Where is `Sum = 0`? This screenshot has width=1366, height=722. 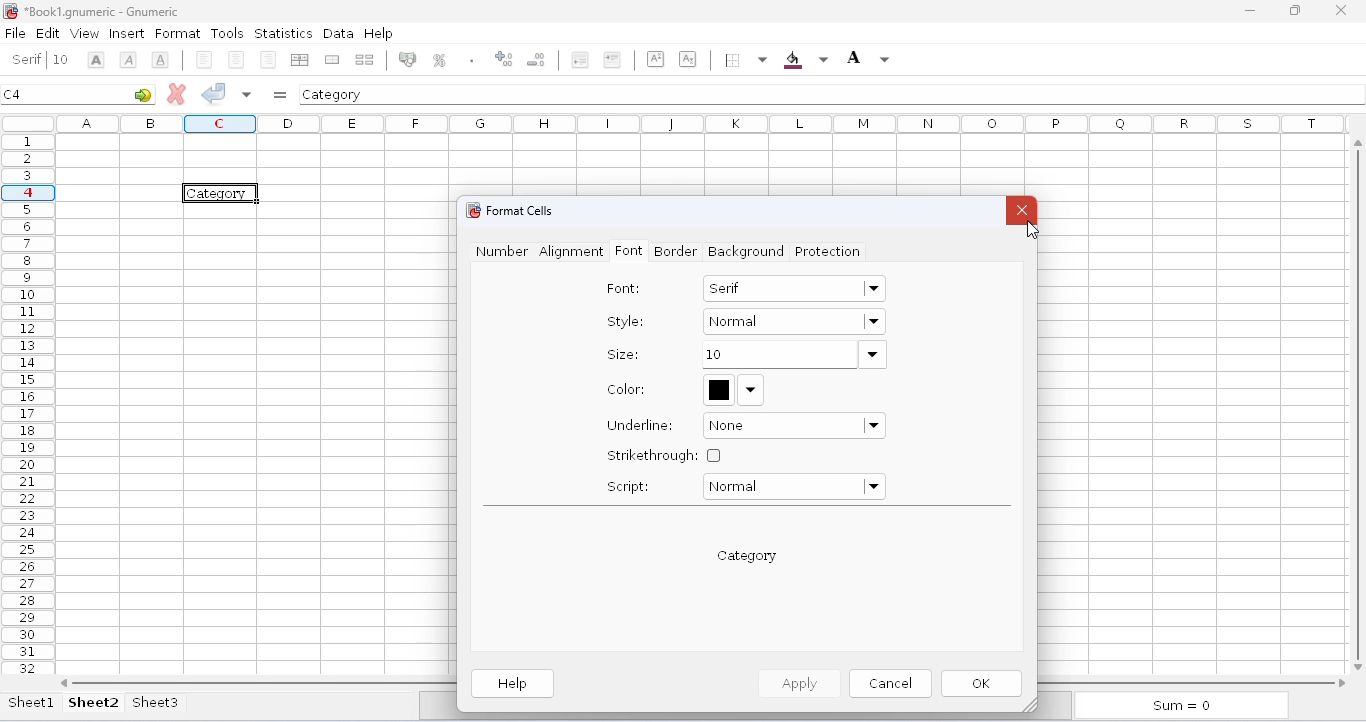
Sum = 0 is located at coordinates (1177, 707).